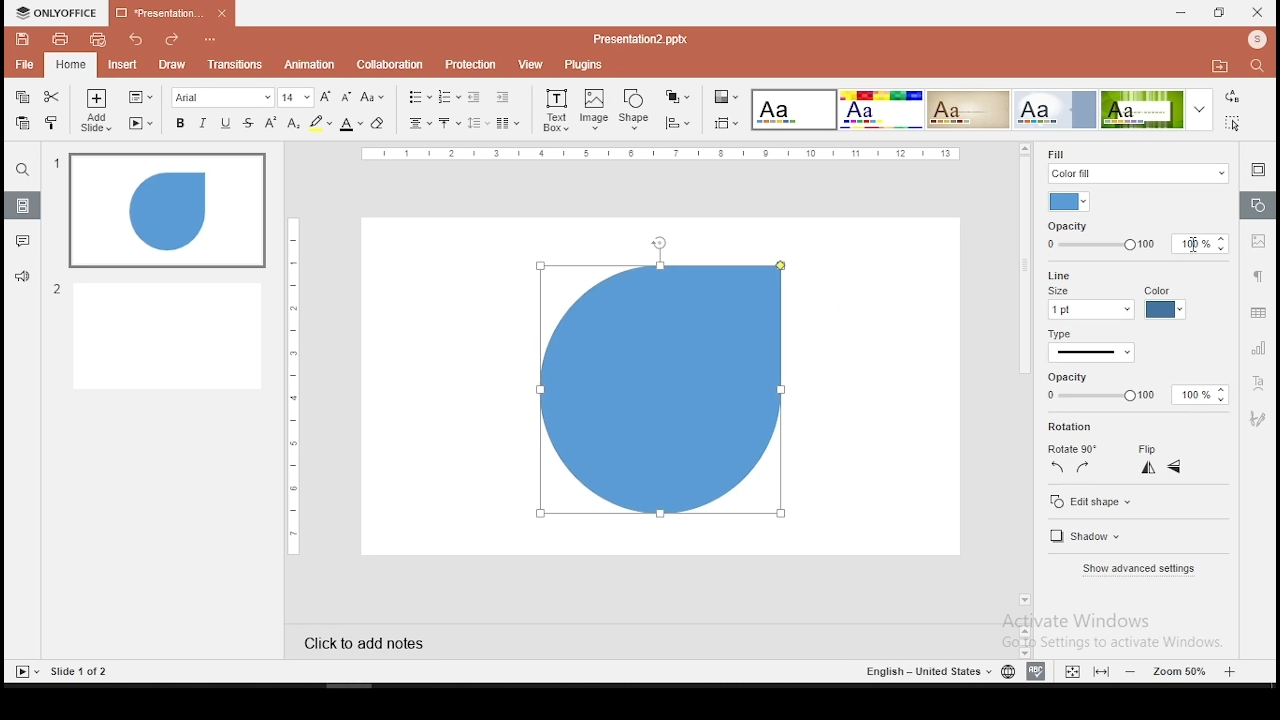 The width and height of the screenshot is (1280, 720). What do you see at coordinates (968, 108) in the screenshot?
I see `theme` at bounding box center [968, 108].